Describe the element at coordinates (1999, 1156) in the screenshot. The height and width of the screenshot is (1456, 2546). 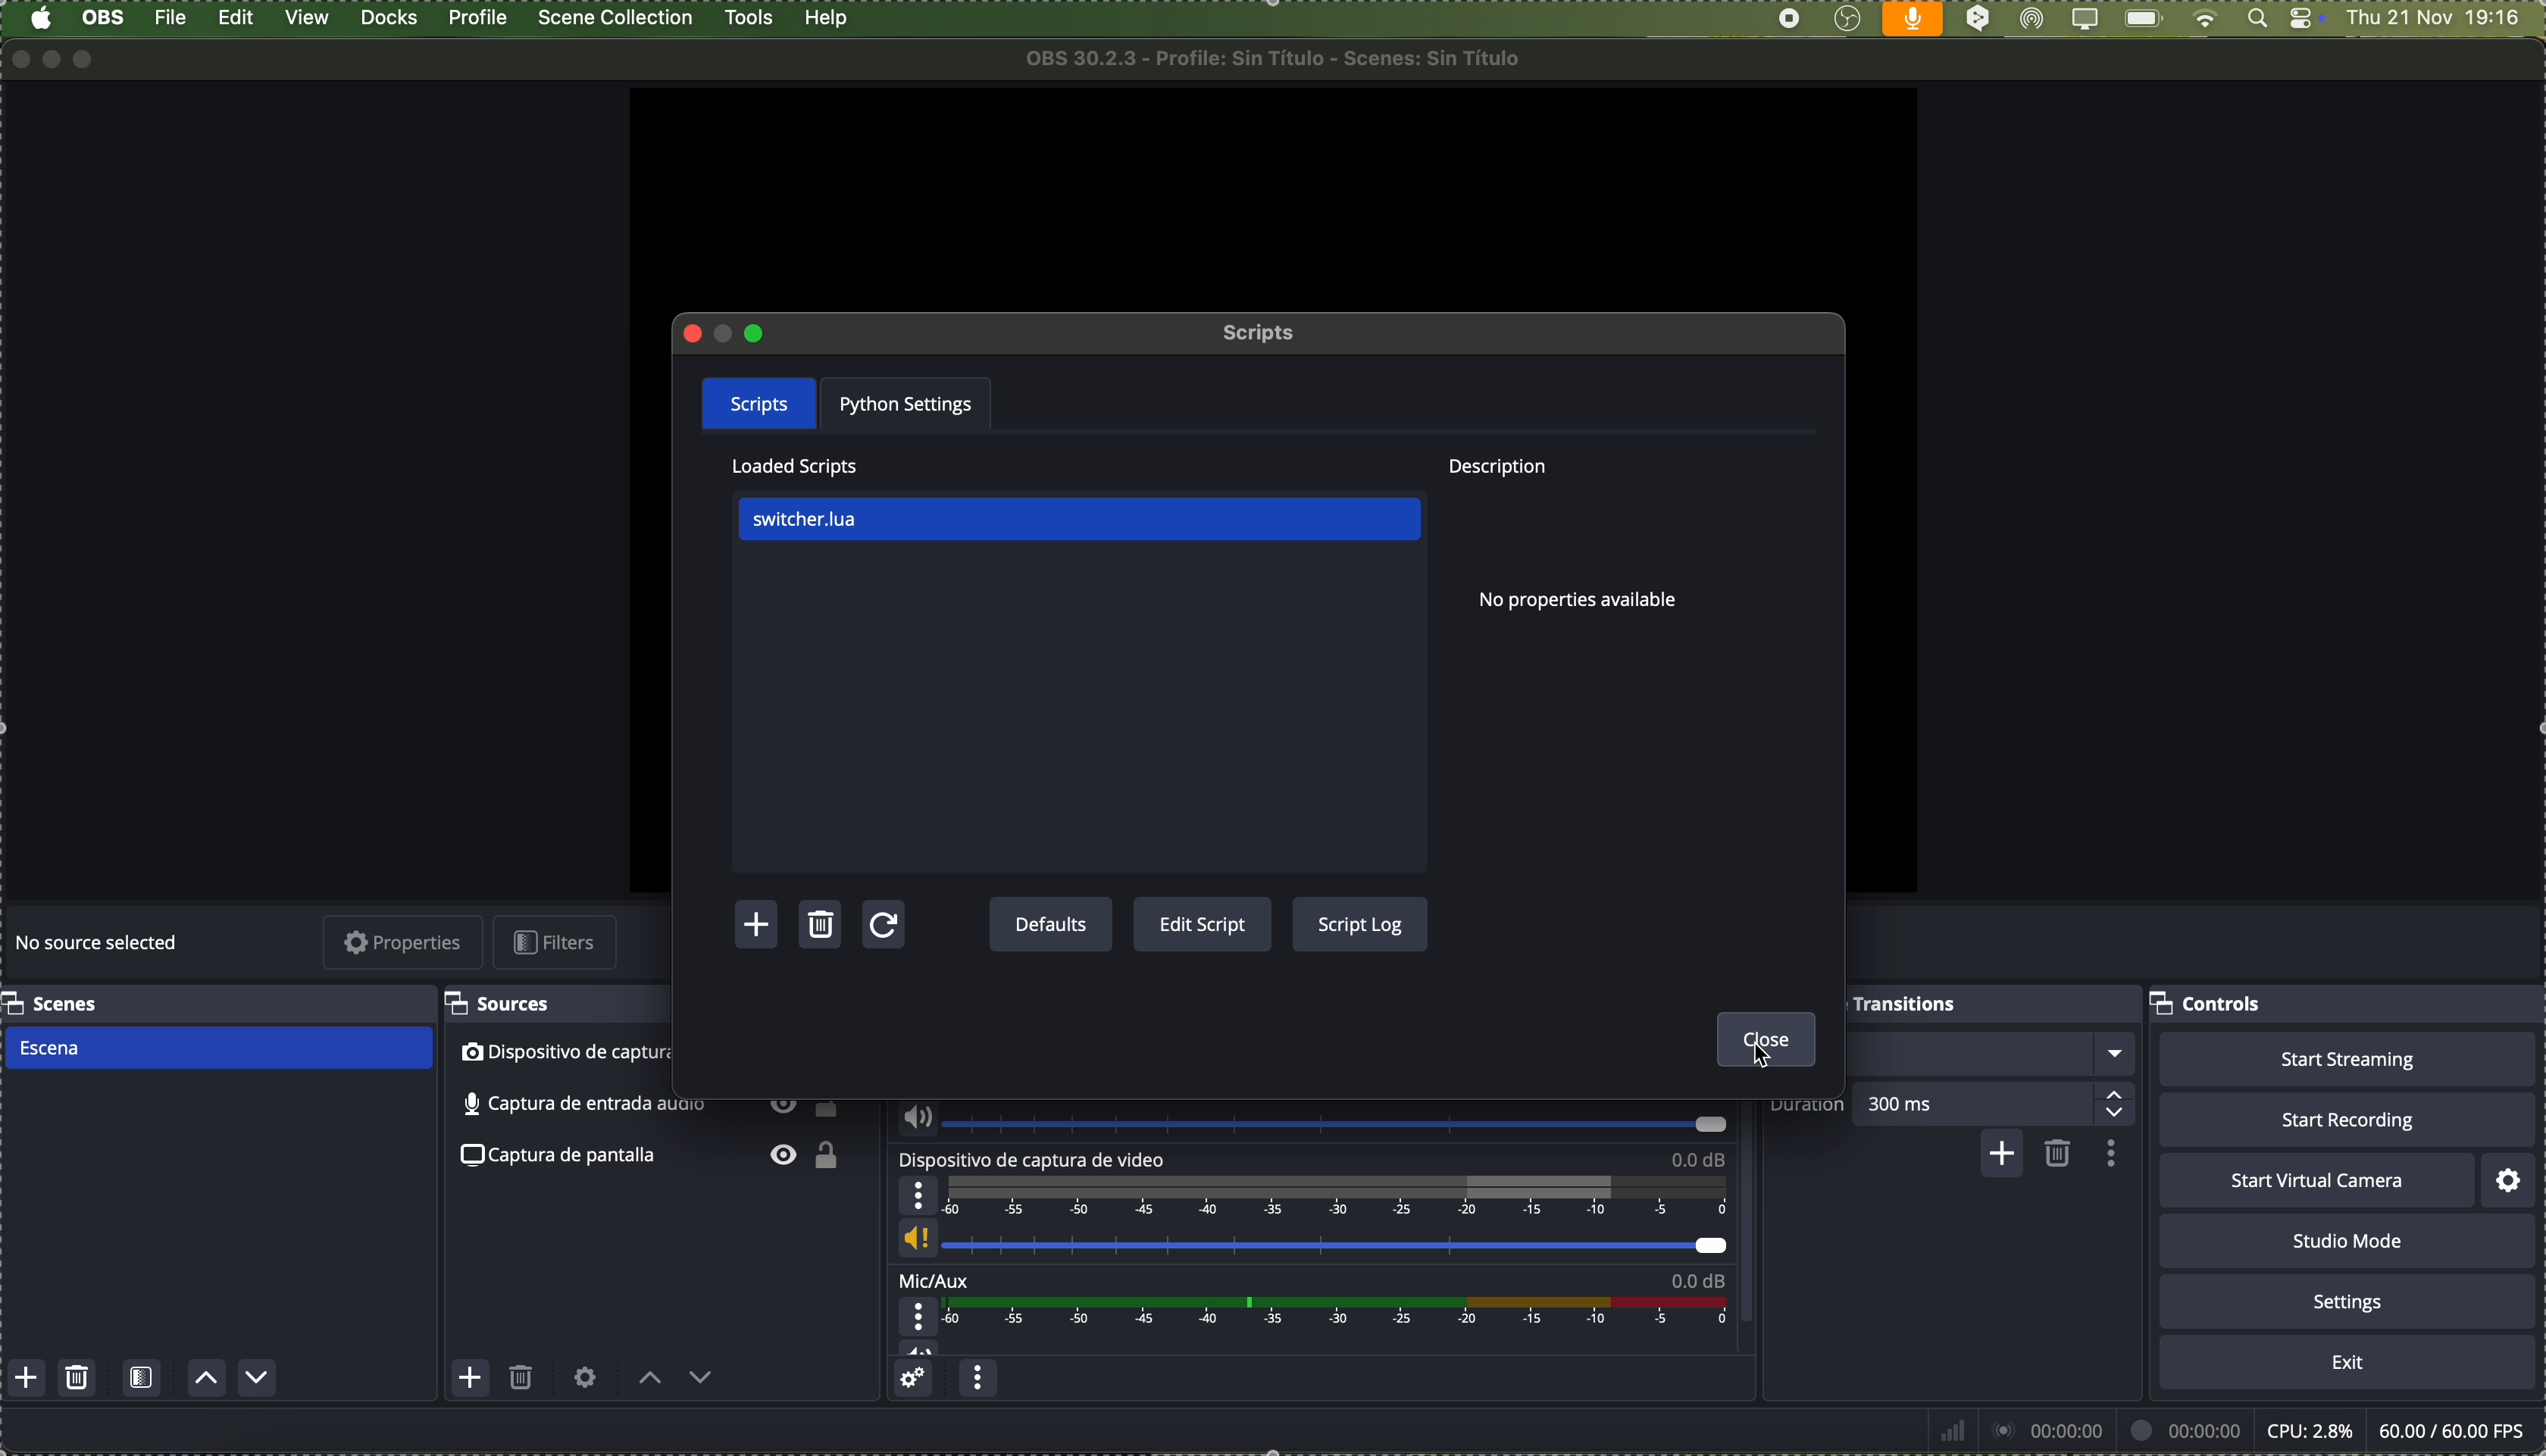
I see `add configurable transition` at that location.